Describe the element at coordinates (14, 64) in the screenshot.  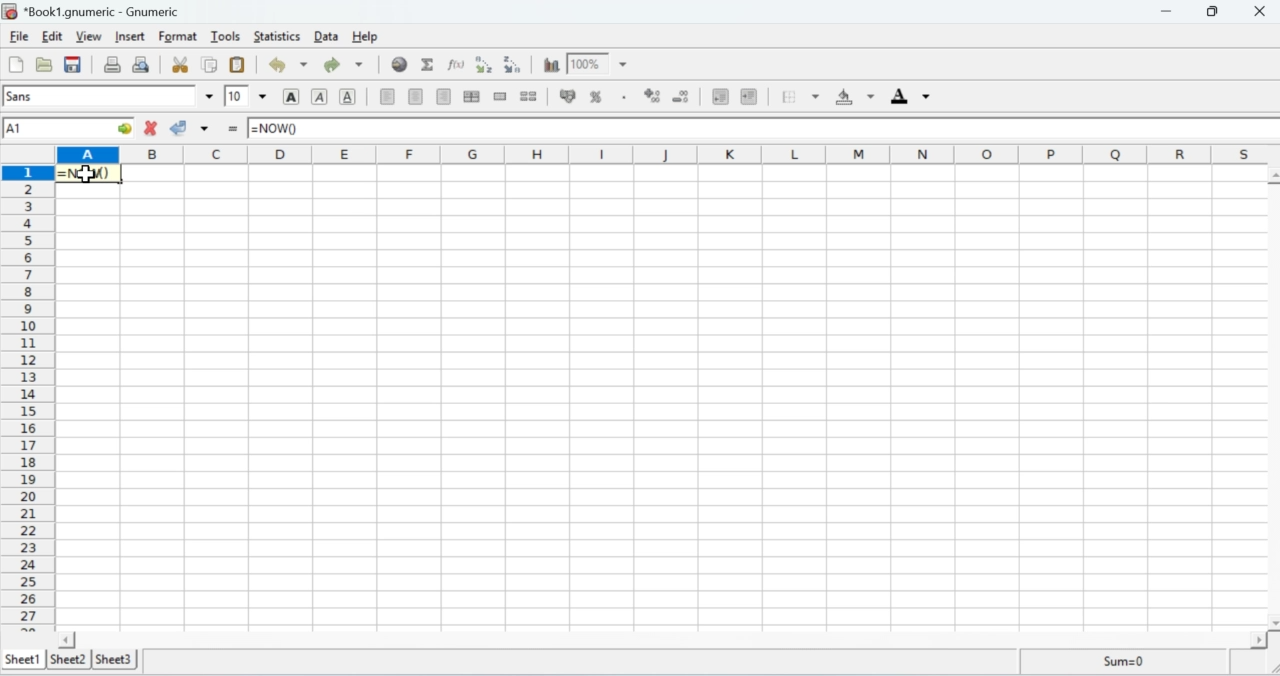
I see `Create a new workbook` at that location.